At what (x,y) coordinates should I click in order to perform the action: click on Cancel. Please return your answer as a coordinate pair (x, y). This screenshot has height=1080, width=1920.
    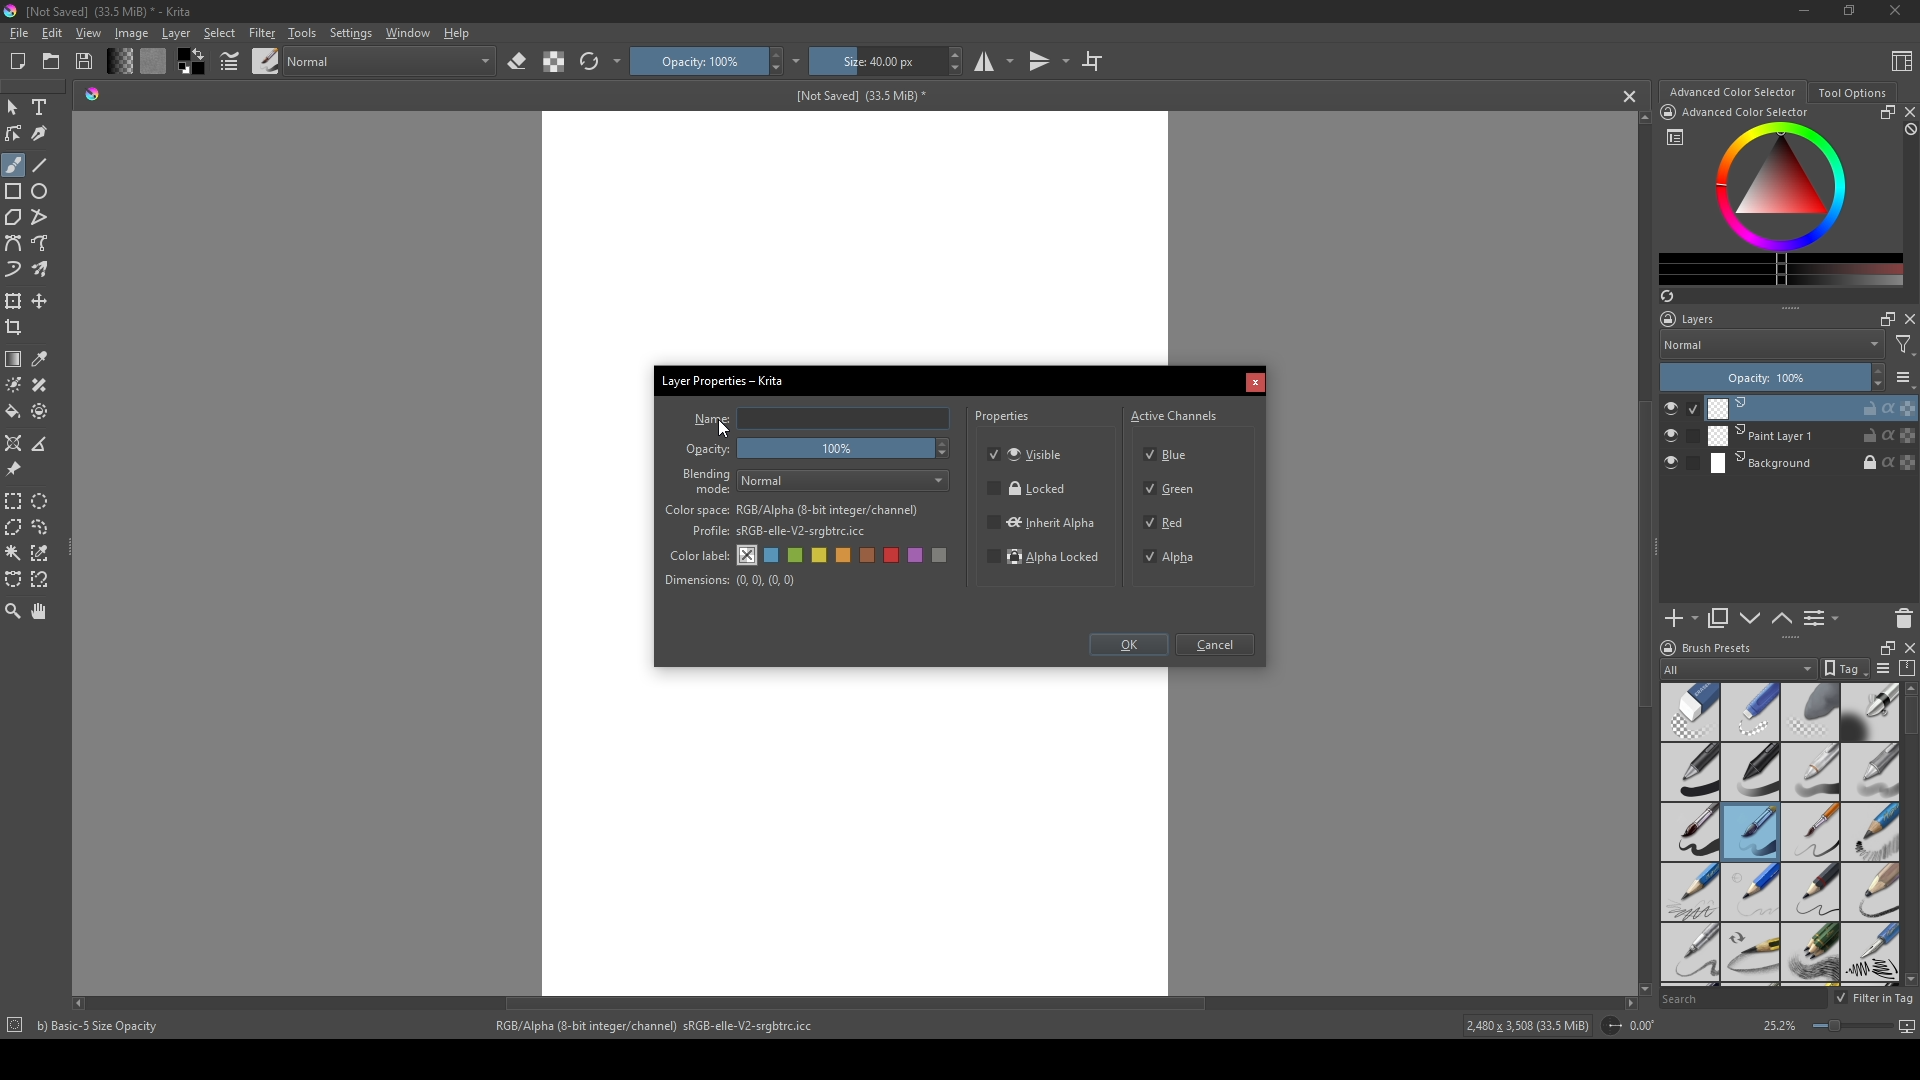
    Looking at the image, I should click on (1219, 646).